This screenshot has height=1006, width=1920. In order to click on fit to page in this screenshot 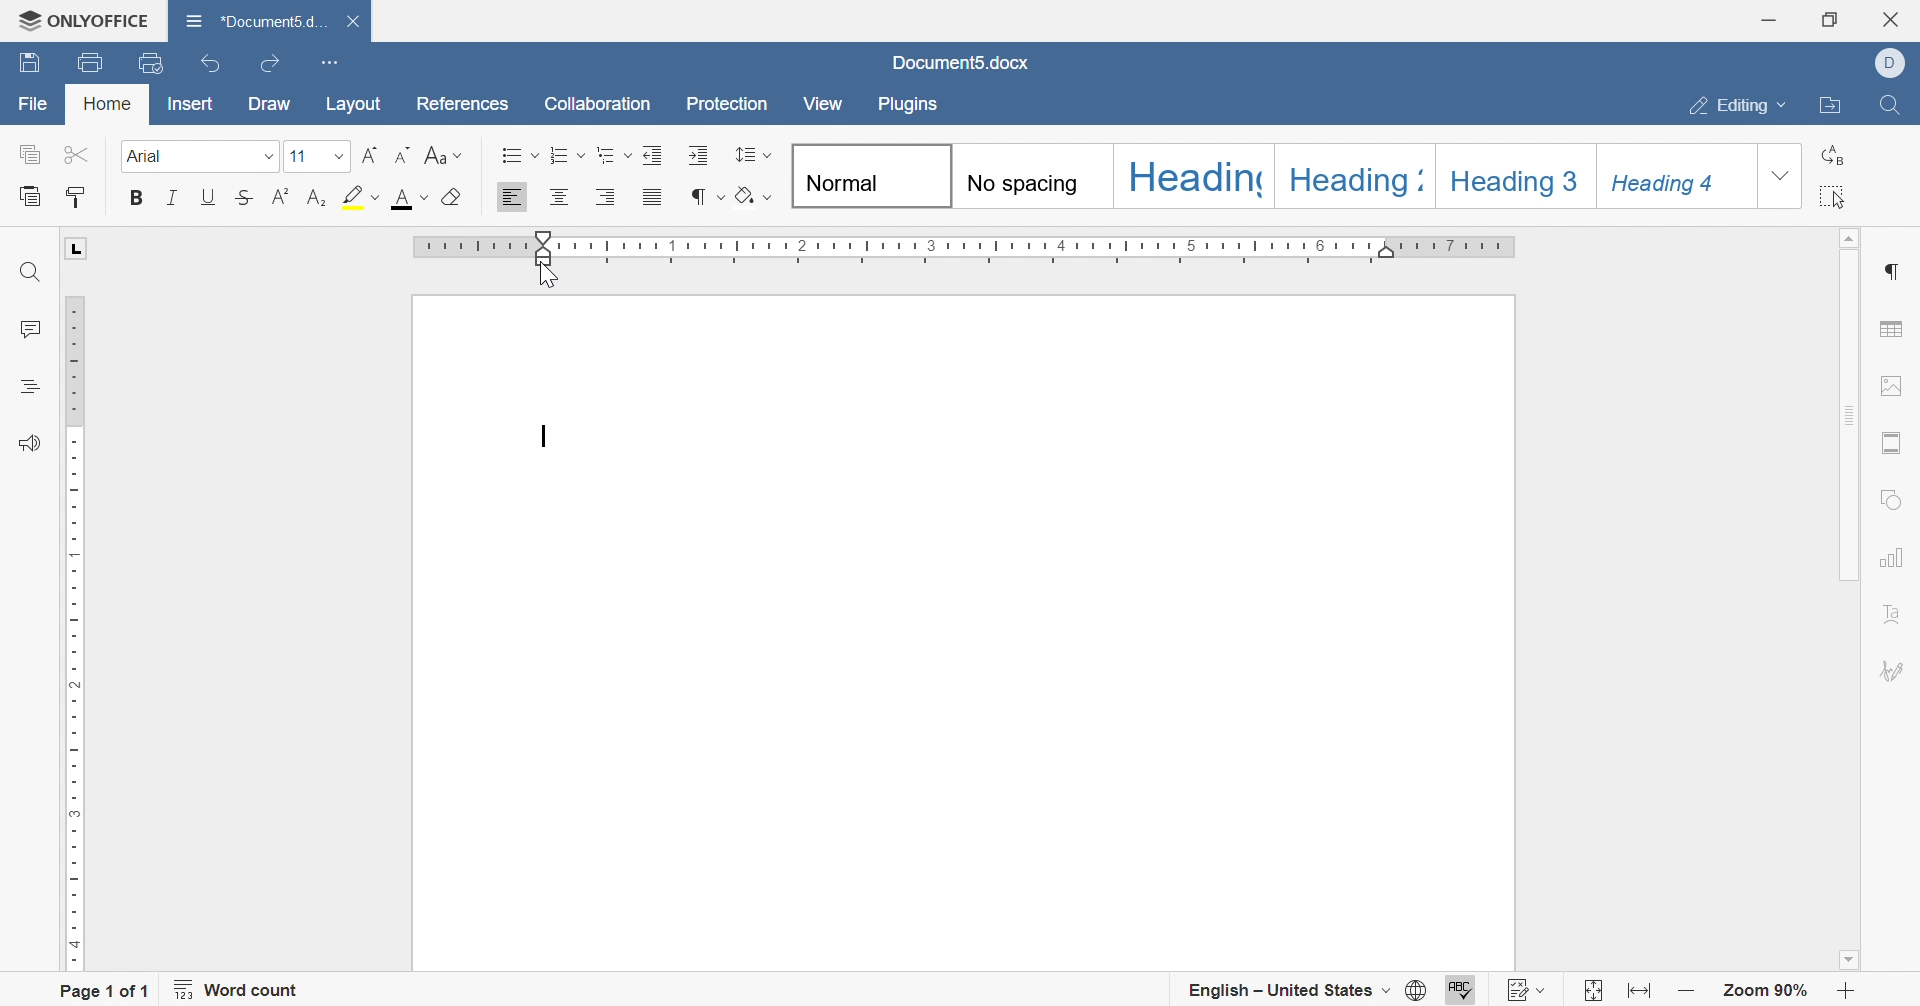, I will do `click(1589, 992)`.